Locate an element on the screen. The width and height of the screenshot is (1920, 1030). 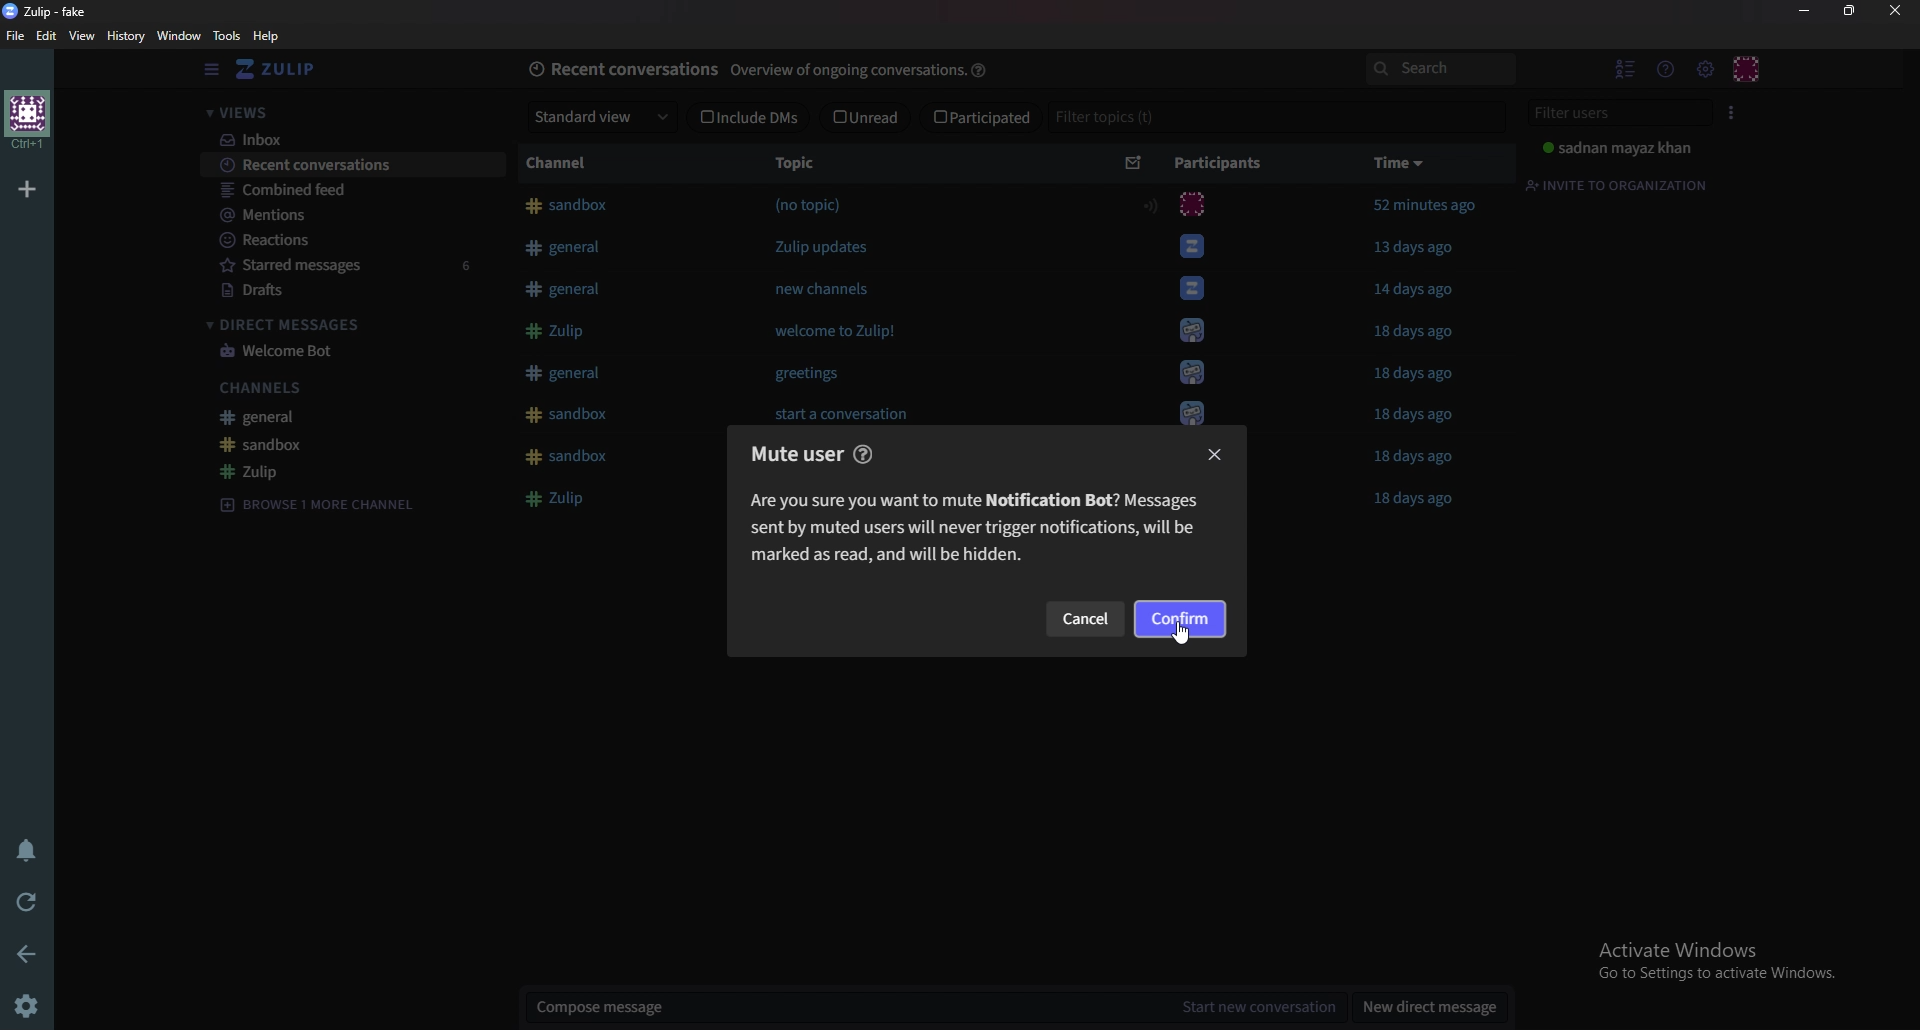
Sandbox is located at coordinates (333, 445).